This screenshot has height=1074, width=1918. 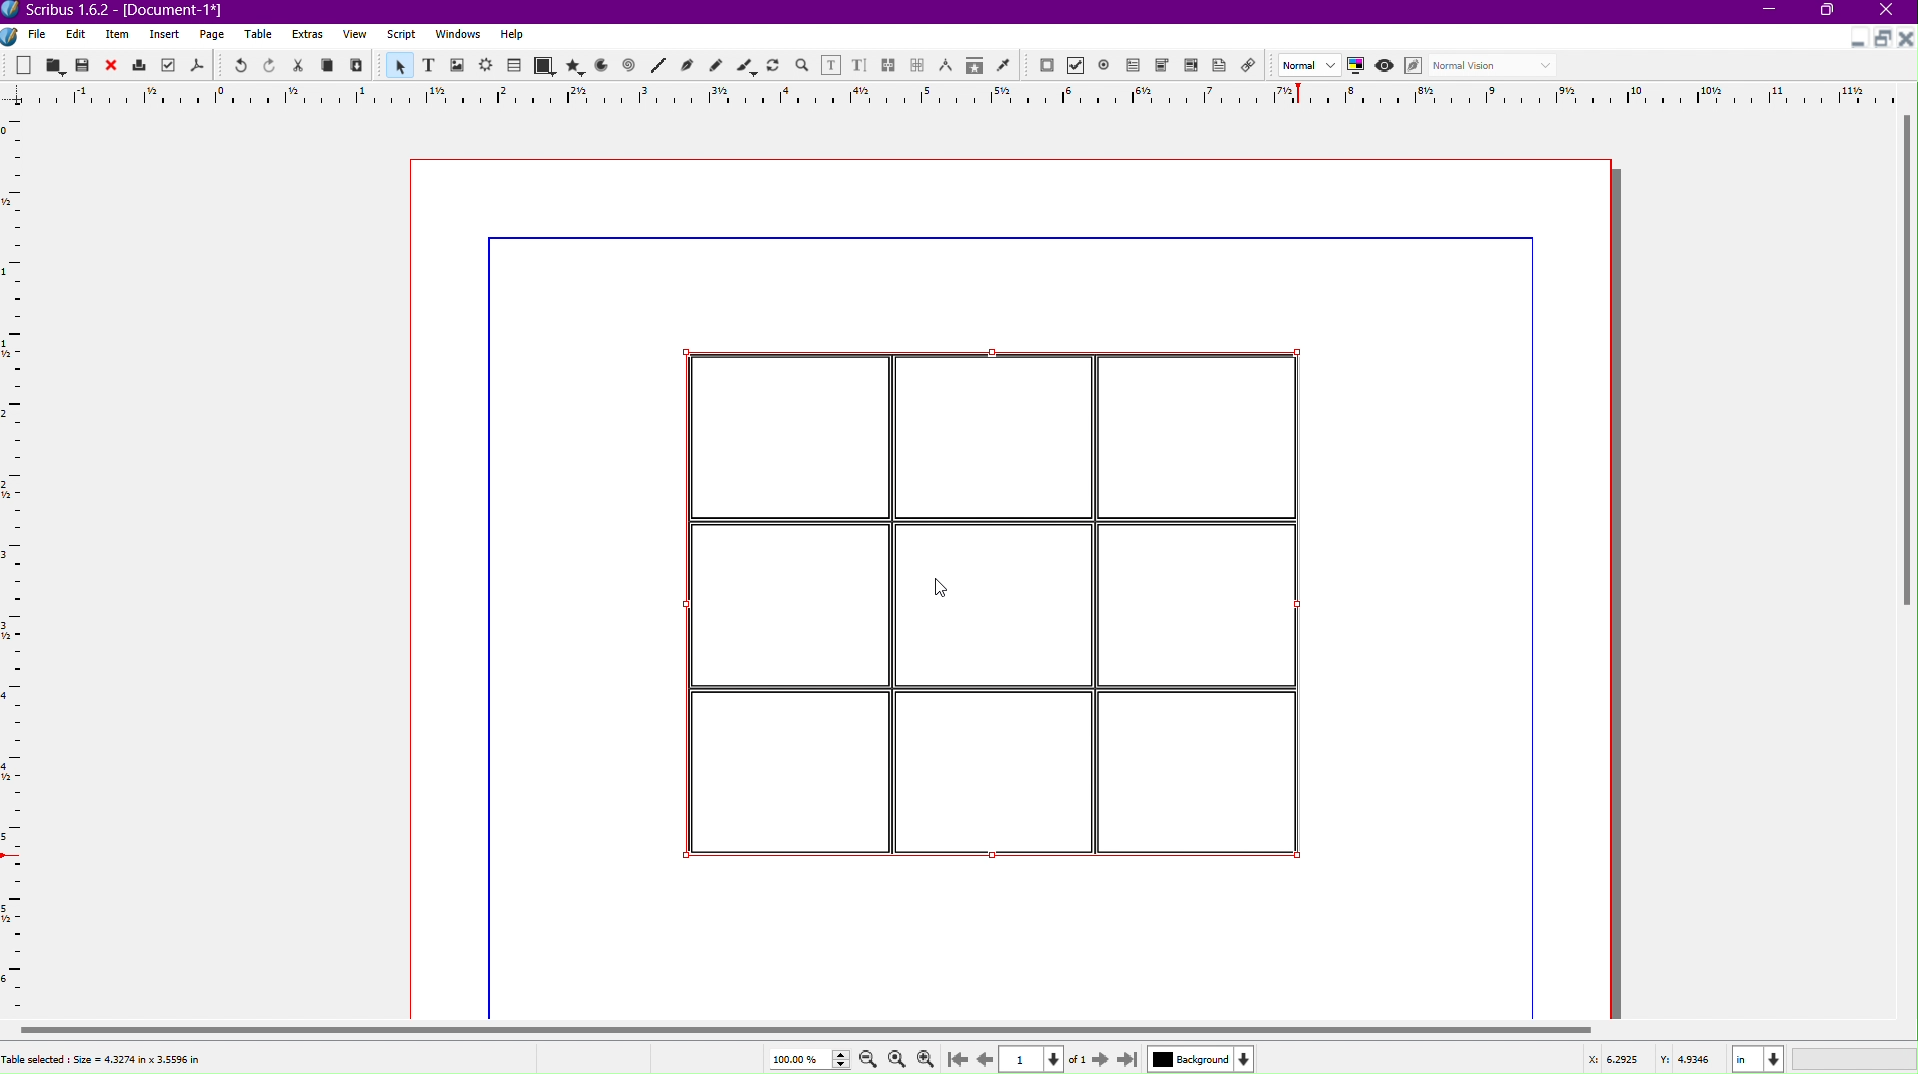 What do you see at coordinates (12, 35) in the screenshot?
I see `Logo` at bounding box center [12, 35].